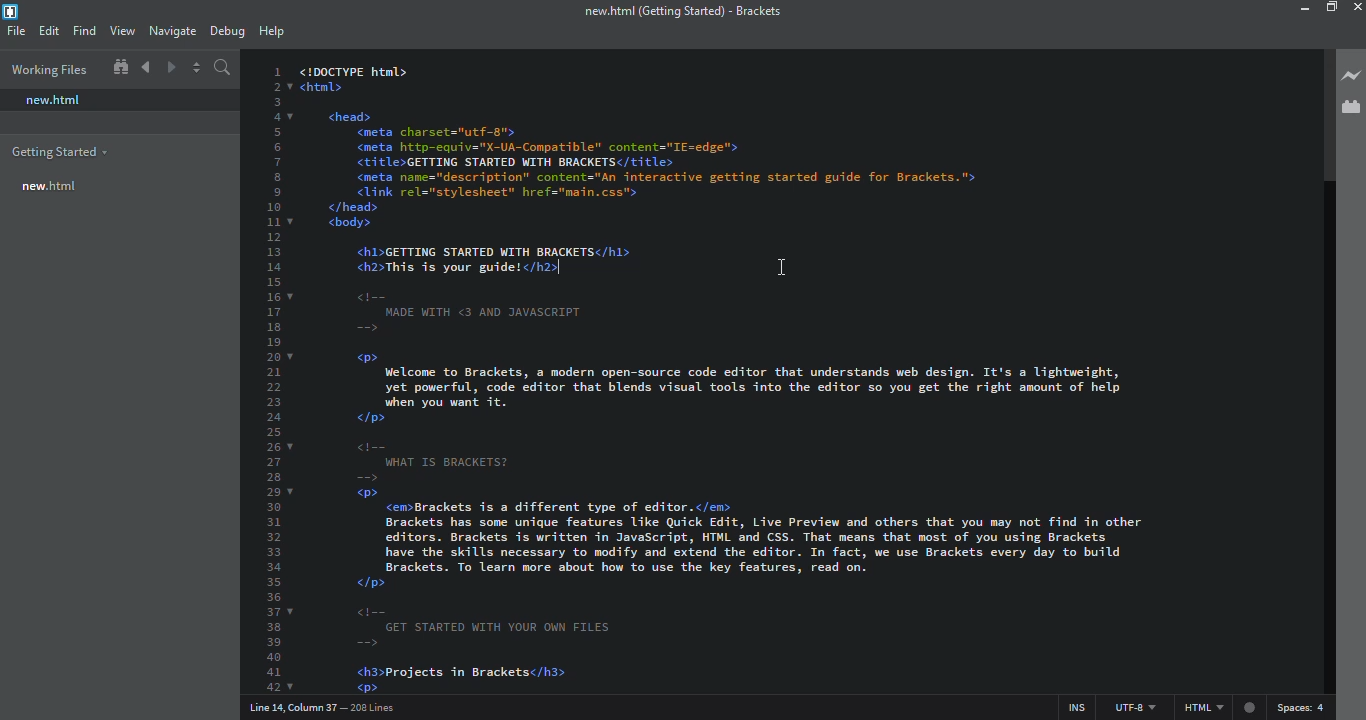 This screenshot has height=720, width=1366. What do you see at coordinates (1349, 76) in the screenshot?
I see `live preview` at bounding box center [1349, 76].